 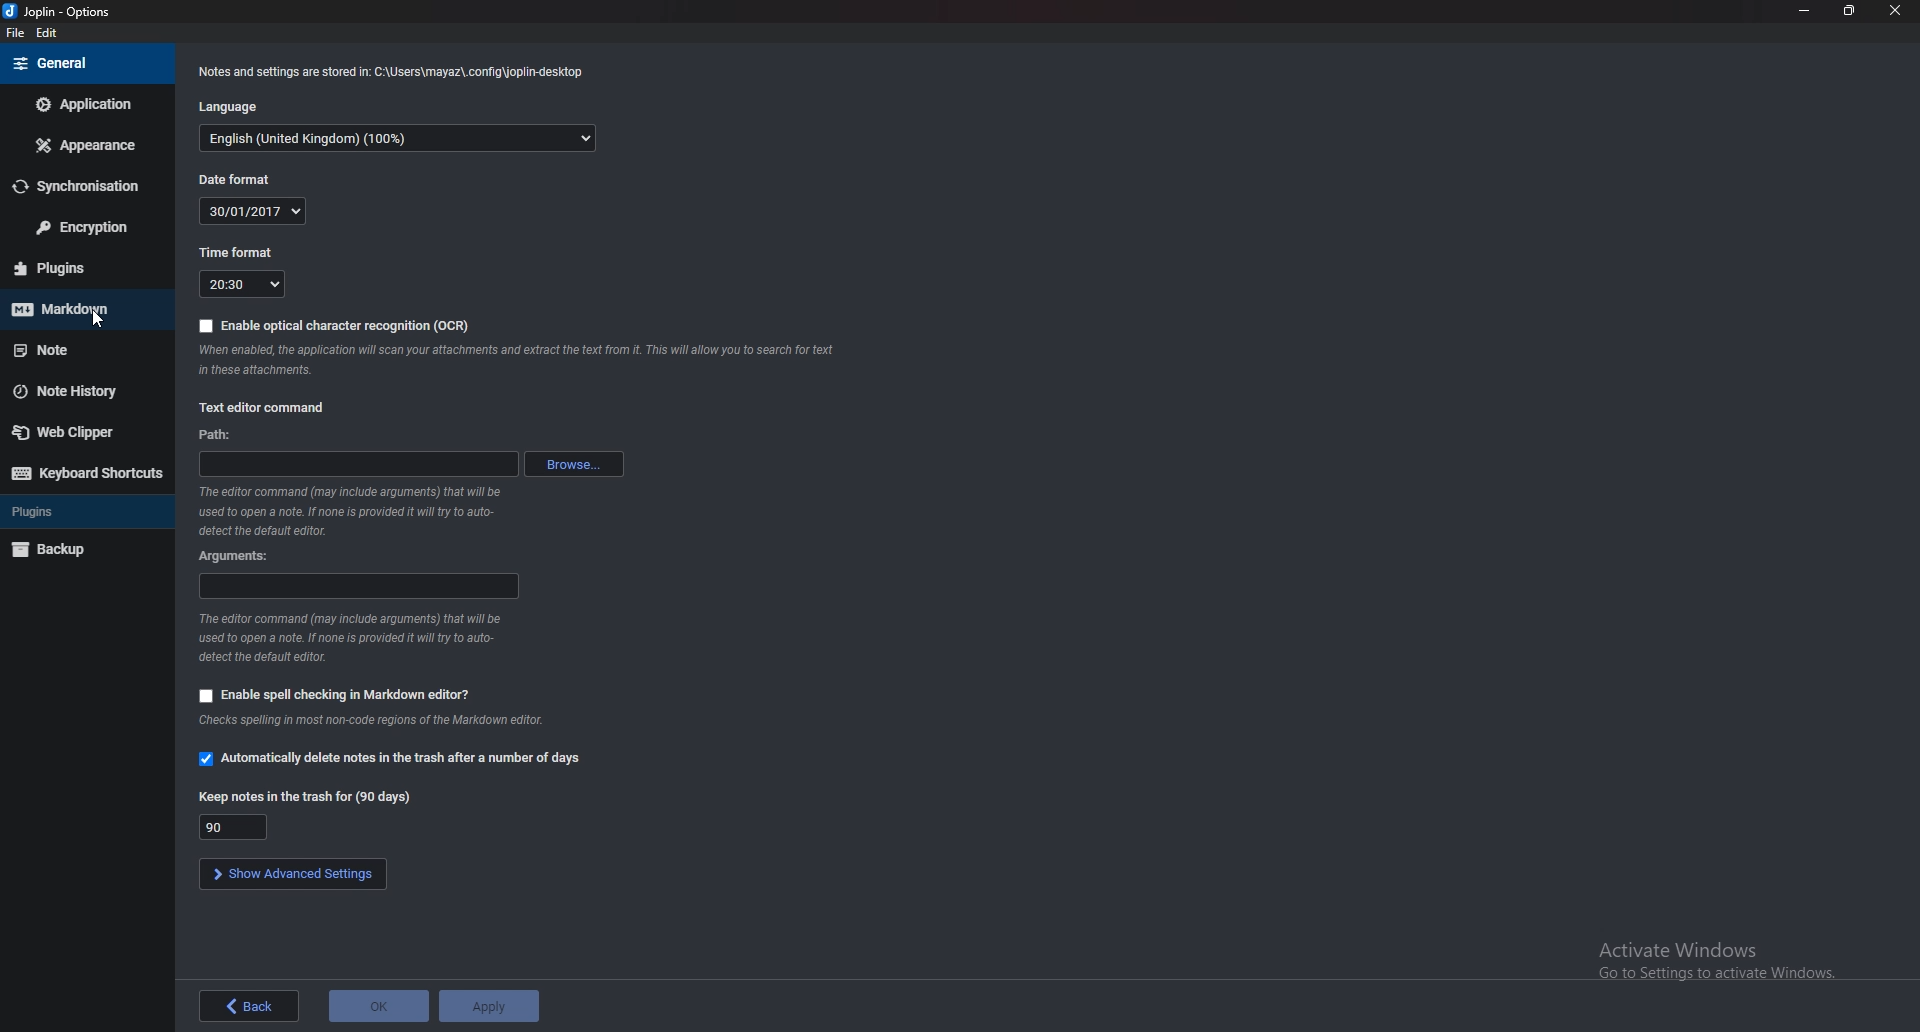 I want to click on backup, so click(x=75, y=550).